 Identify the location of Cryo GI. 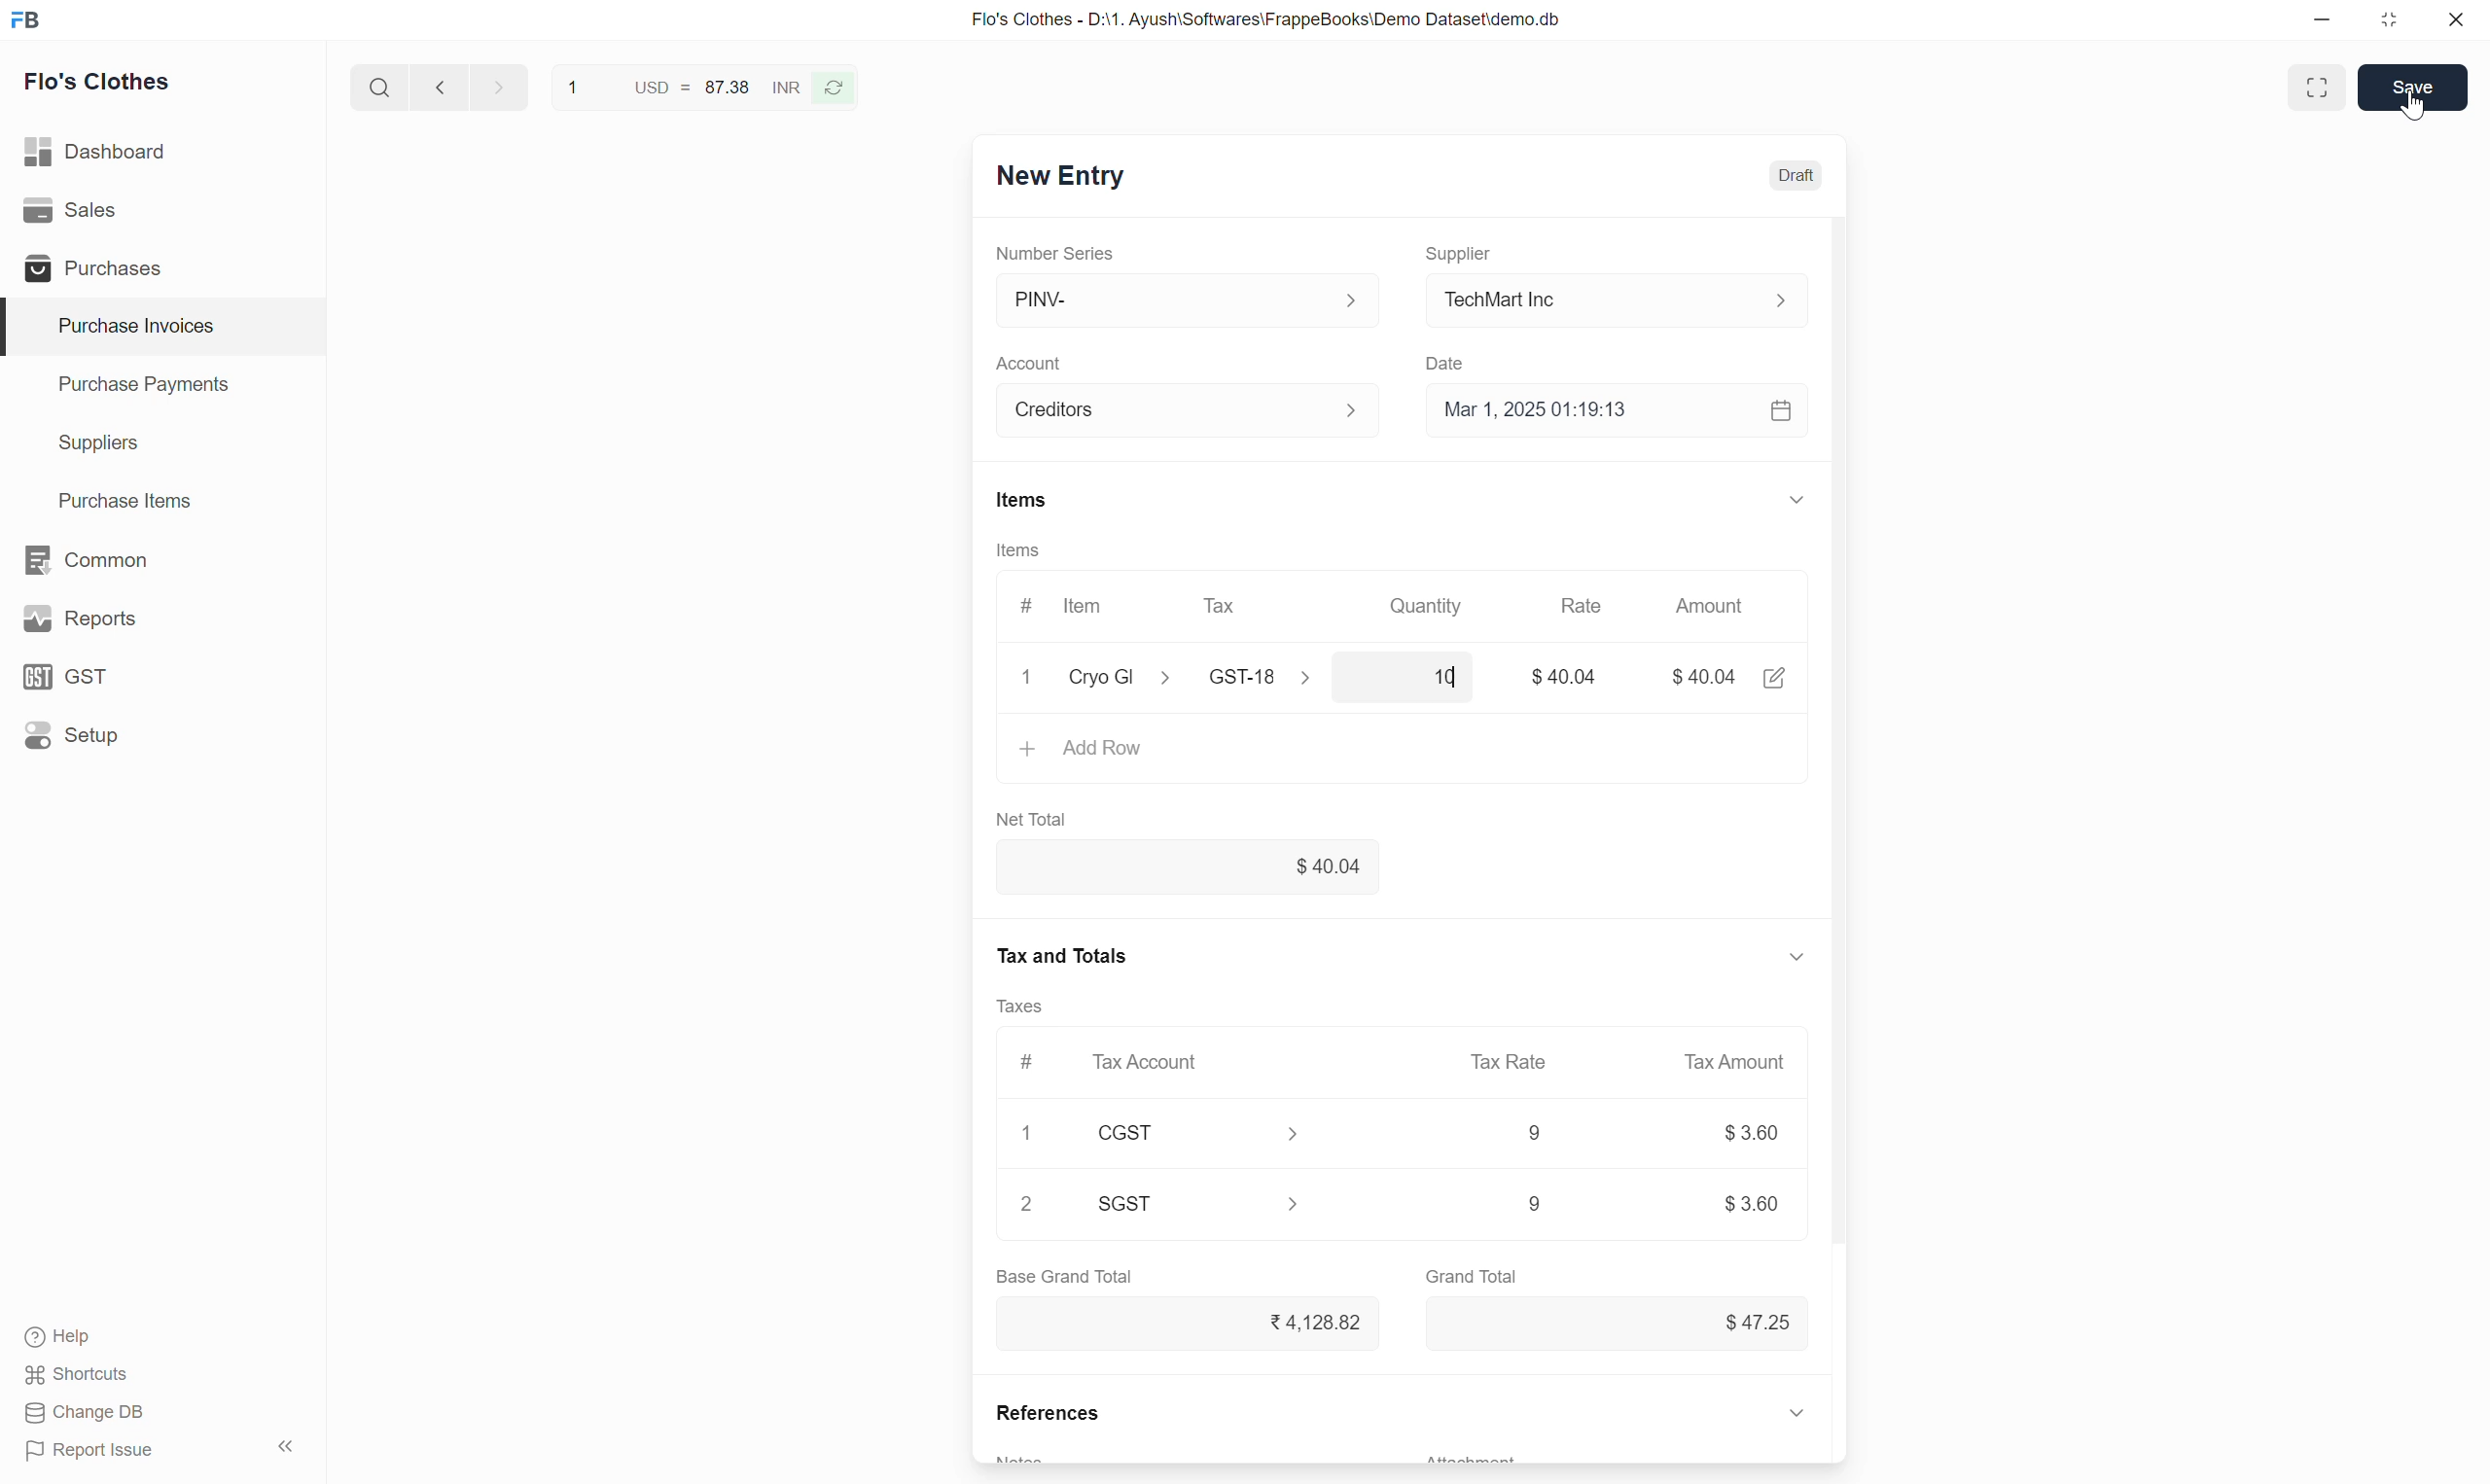
(1120, 674).